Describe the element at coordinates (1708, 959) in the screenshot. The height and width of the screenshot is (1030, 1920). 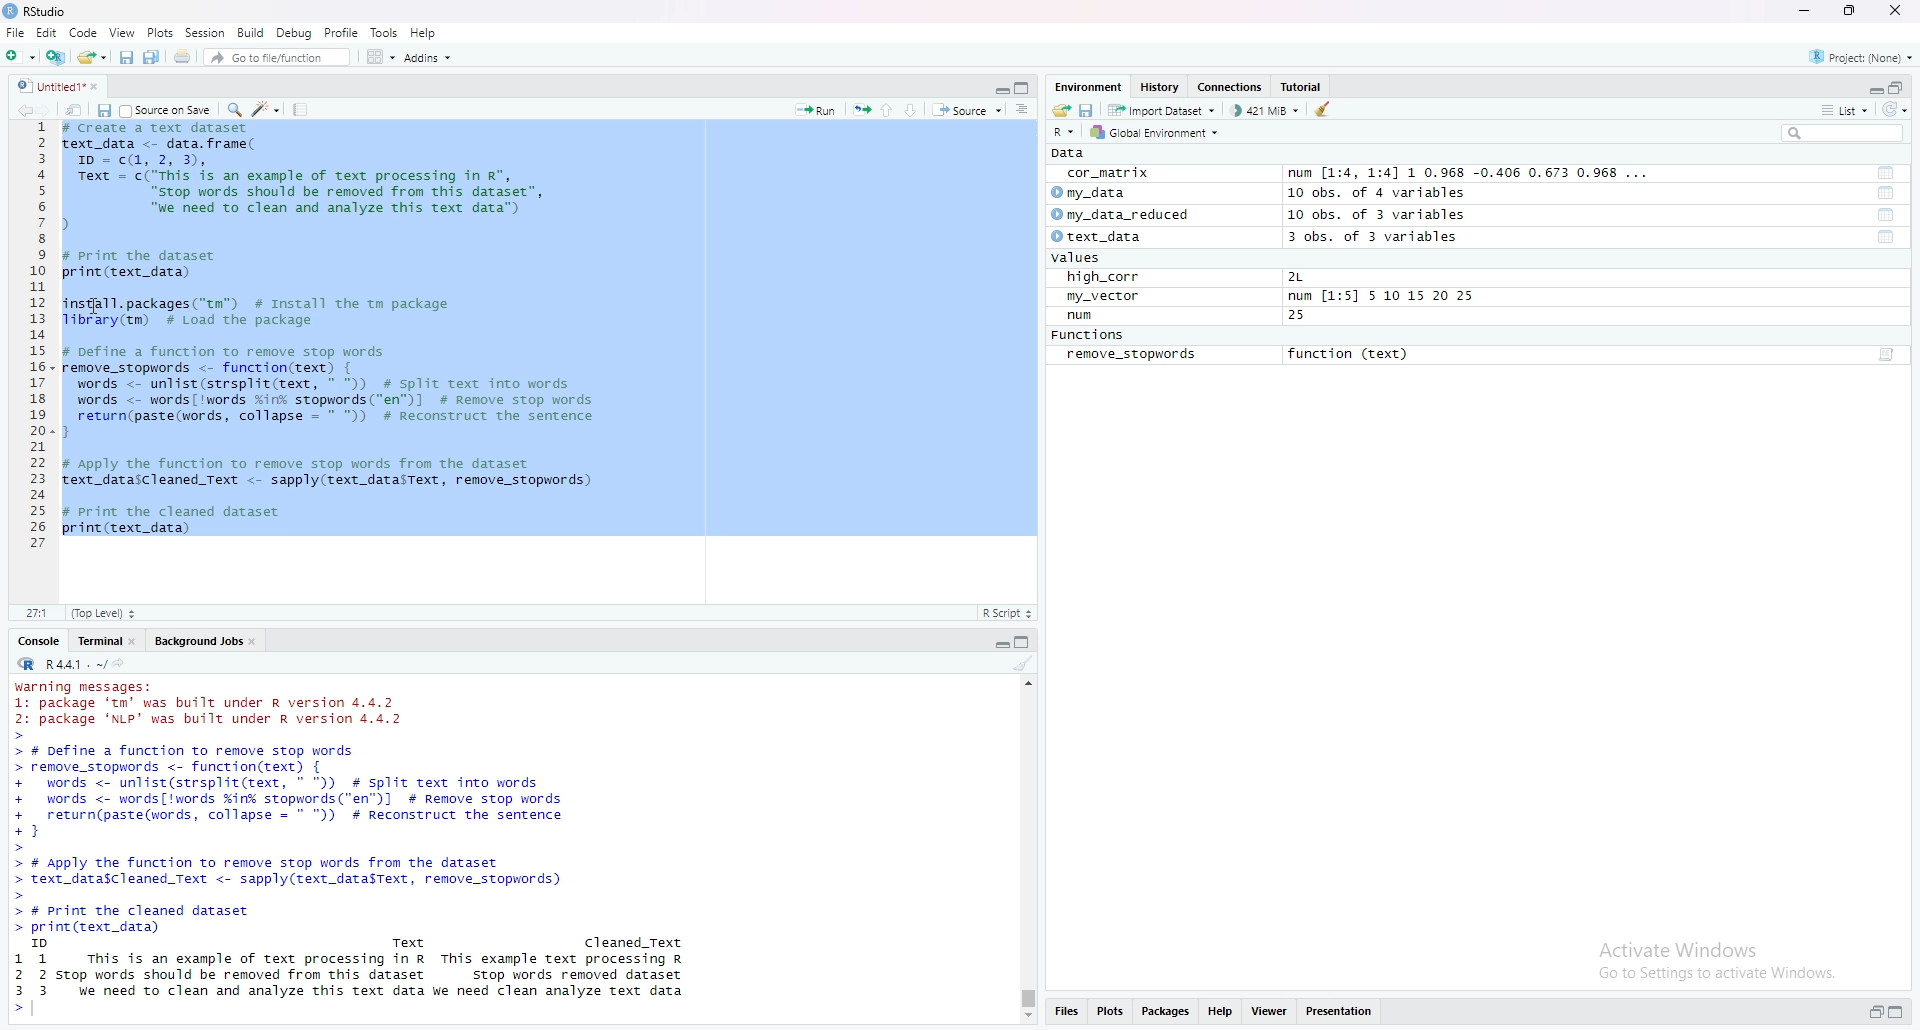
I see `activate windows go to settings to activate windows` at that location.